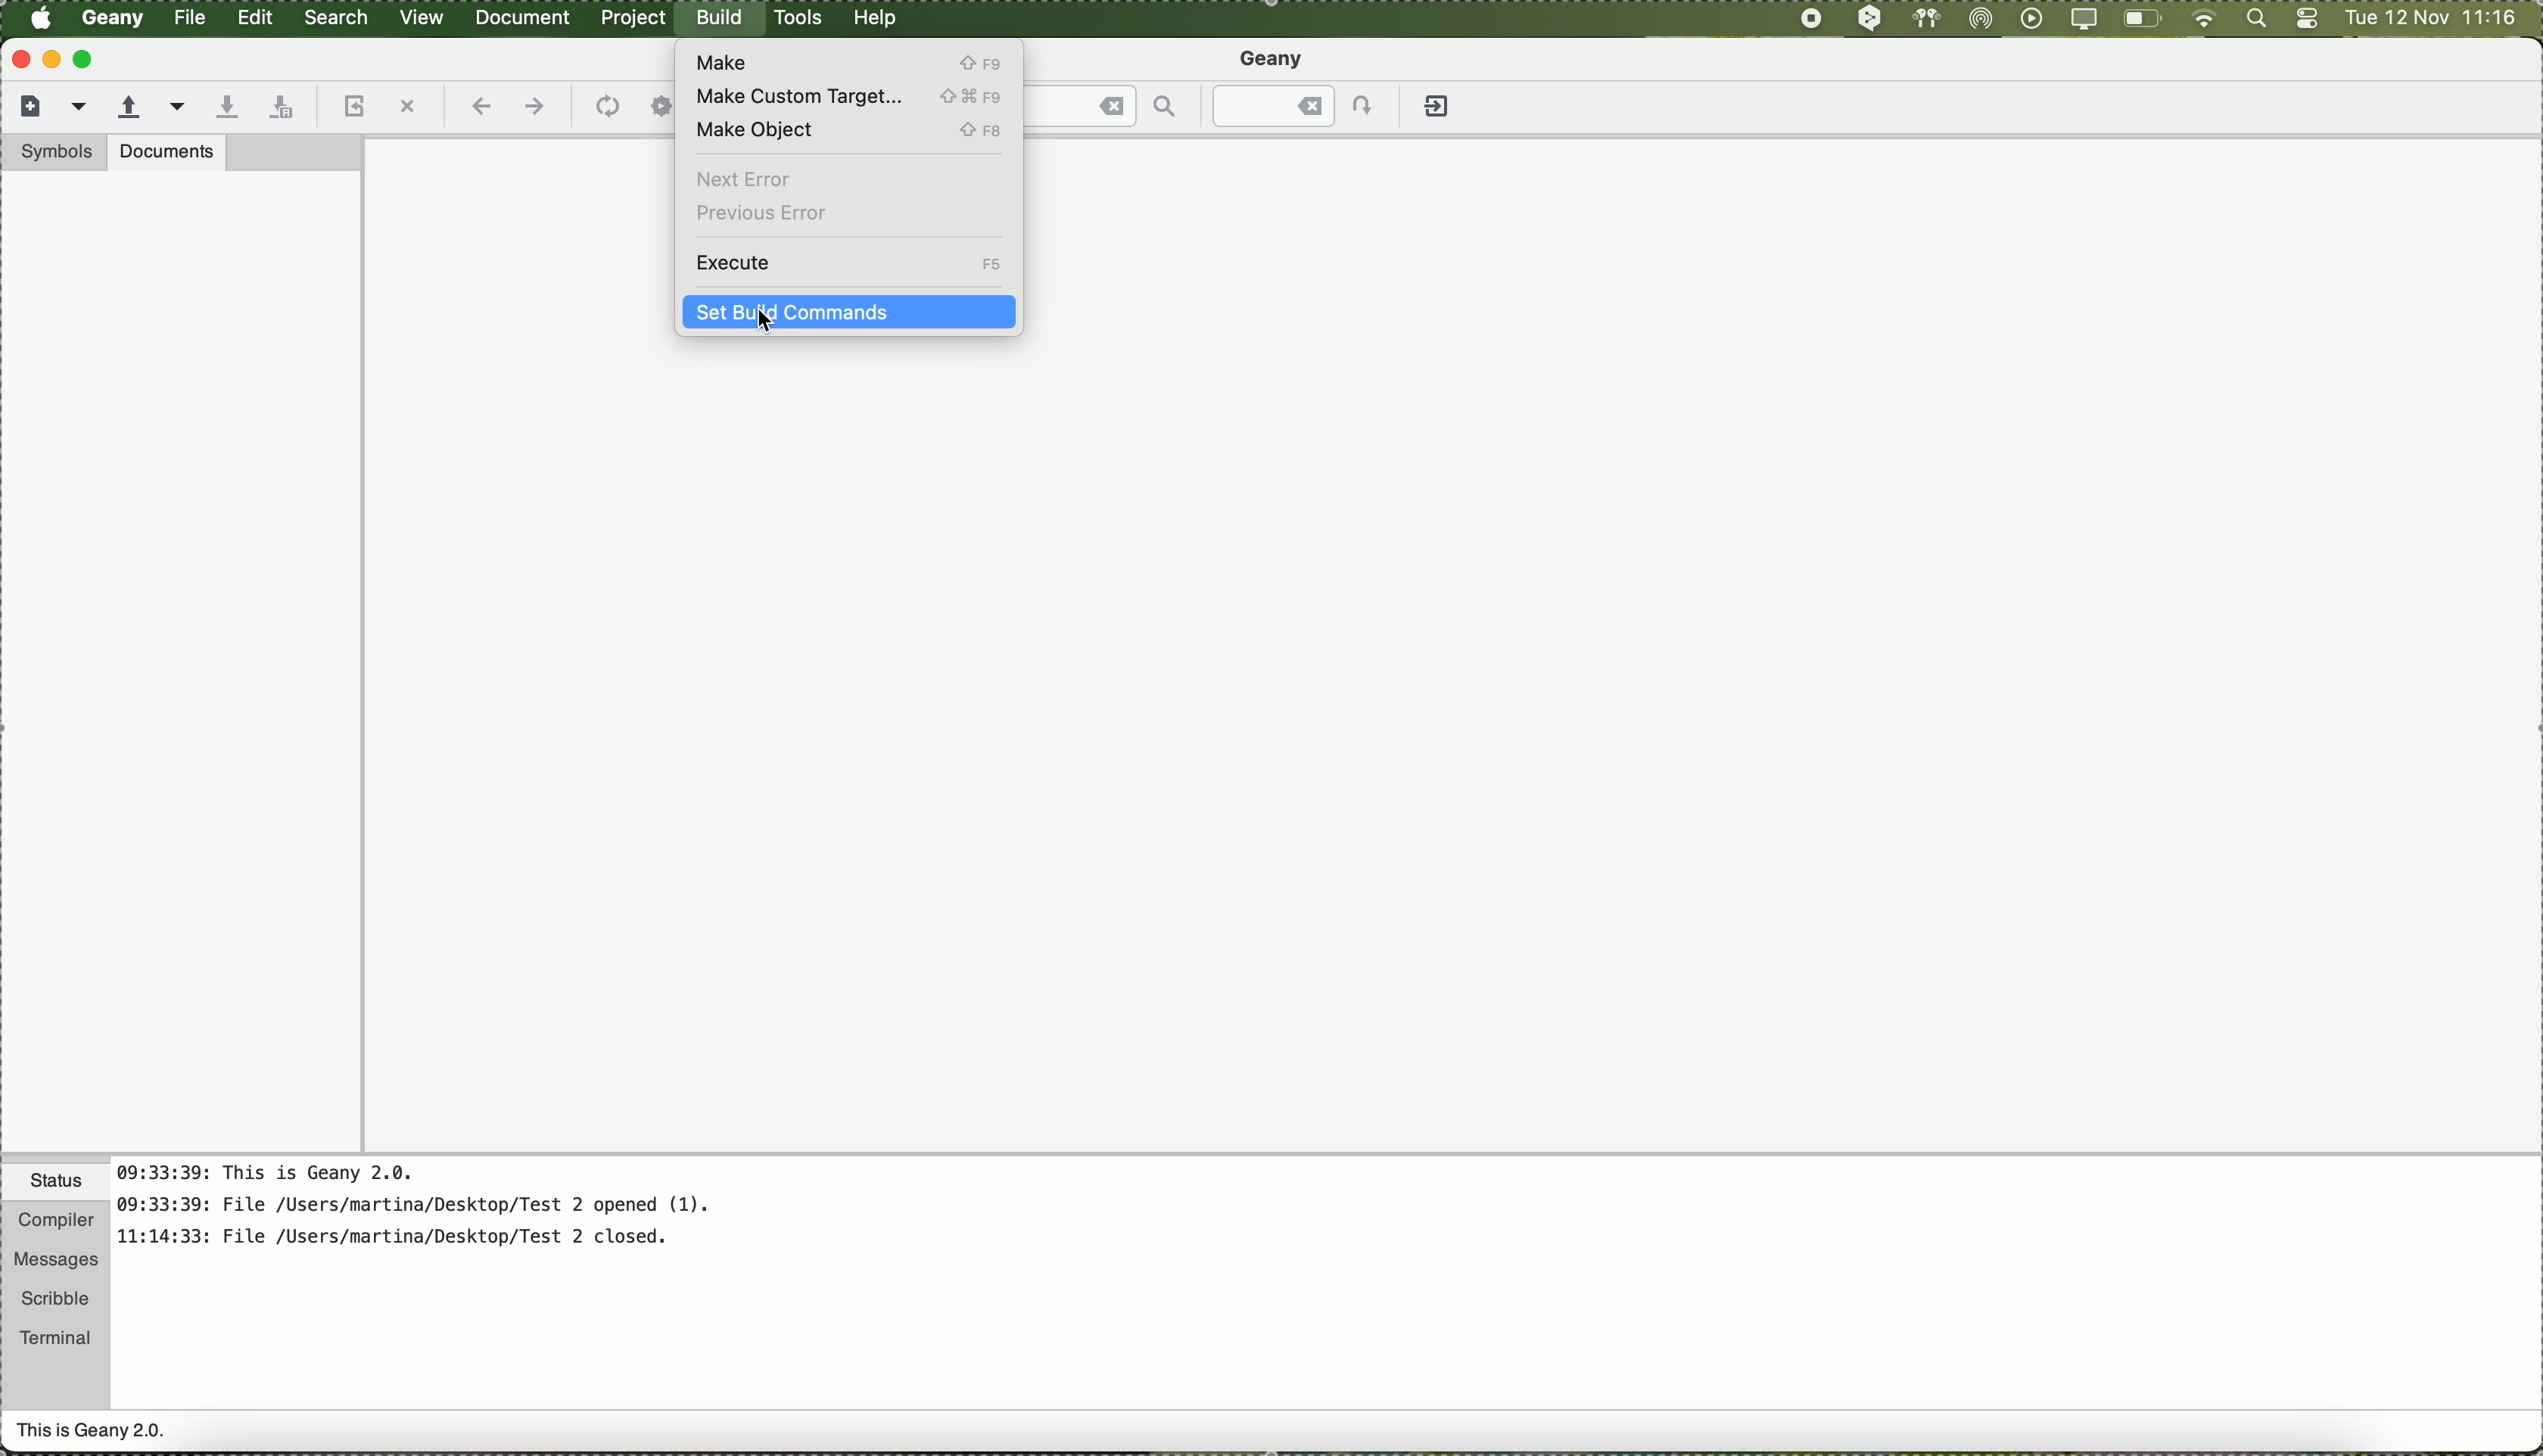  I want to click on DeepL, so click(1871, 19).